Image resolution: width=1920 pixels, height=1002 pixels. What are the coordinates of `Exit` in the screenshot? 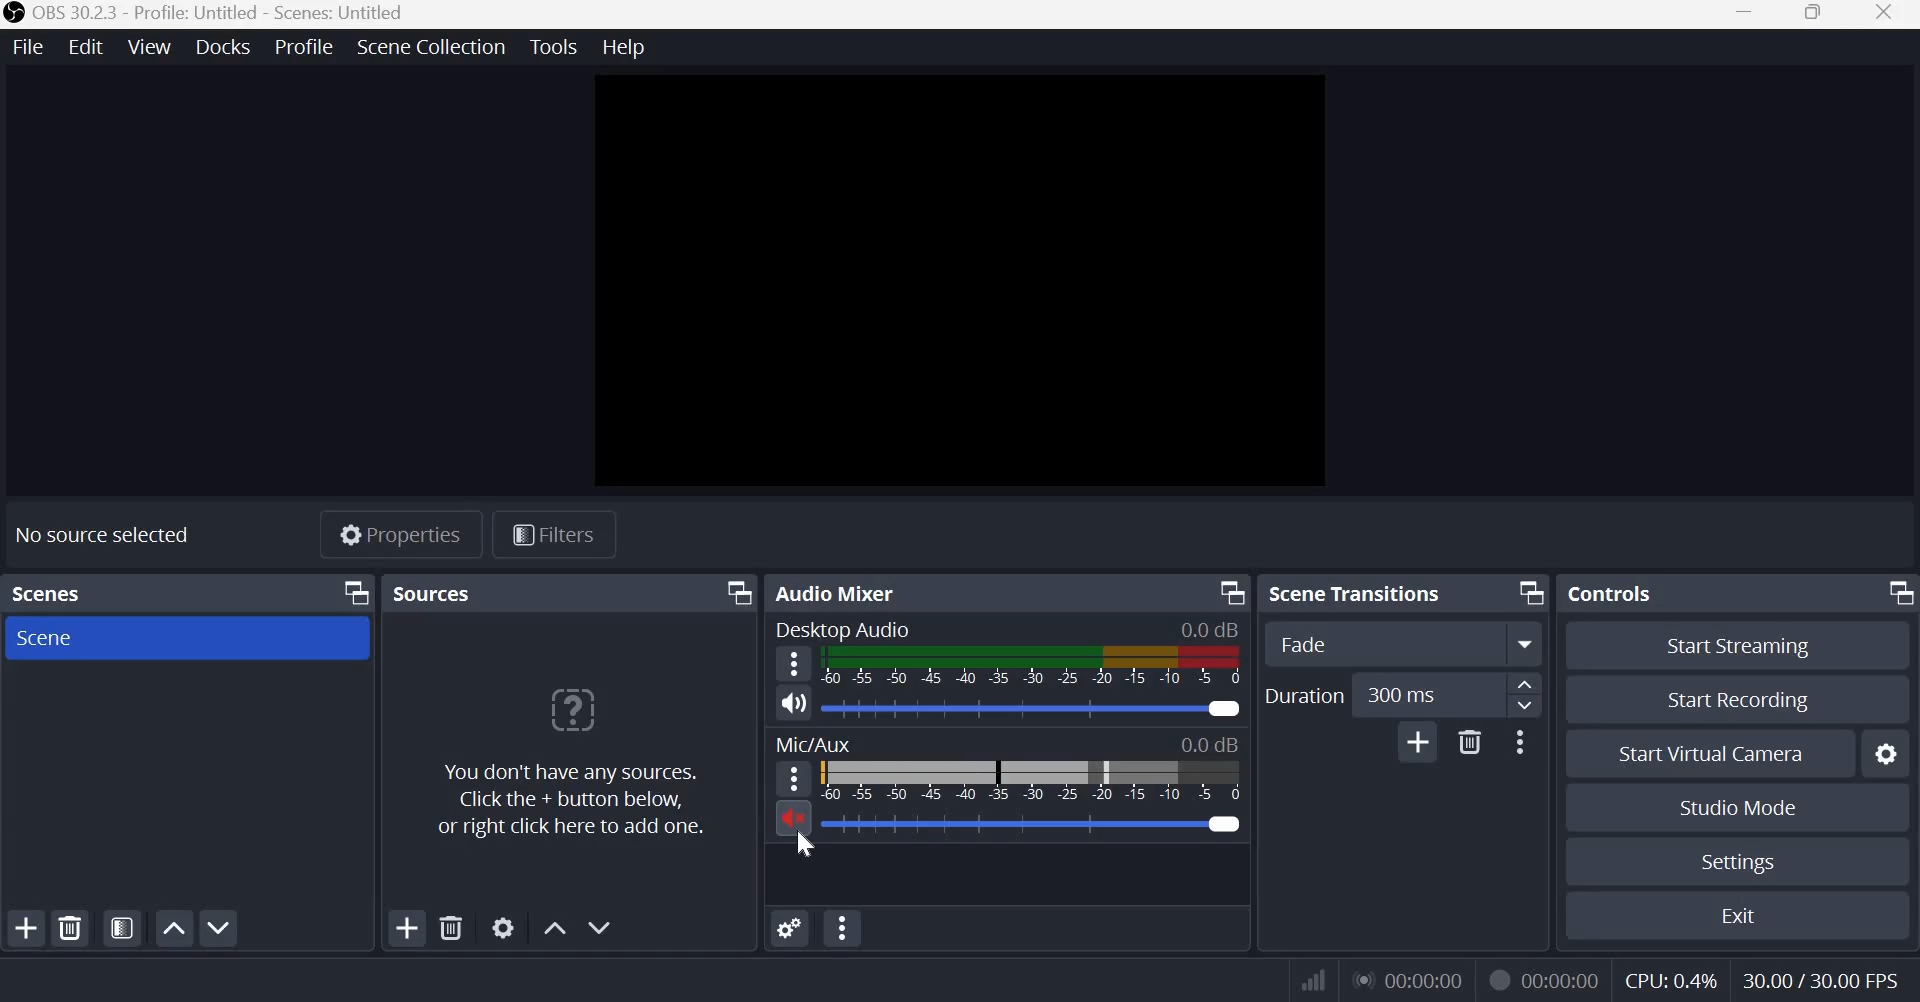 It's located at (1741, 916).